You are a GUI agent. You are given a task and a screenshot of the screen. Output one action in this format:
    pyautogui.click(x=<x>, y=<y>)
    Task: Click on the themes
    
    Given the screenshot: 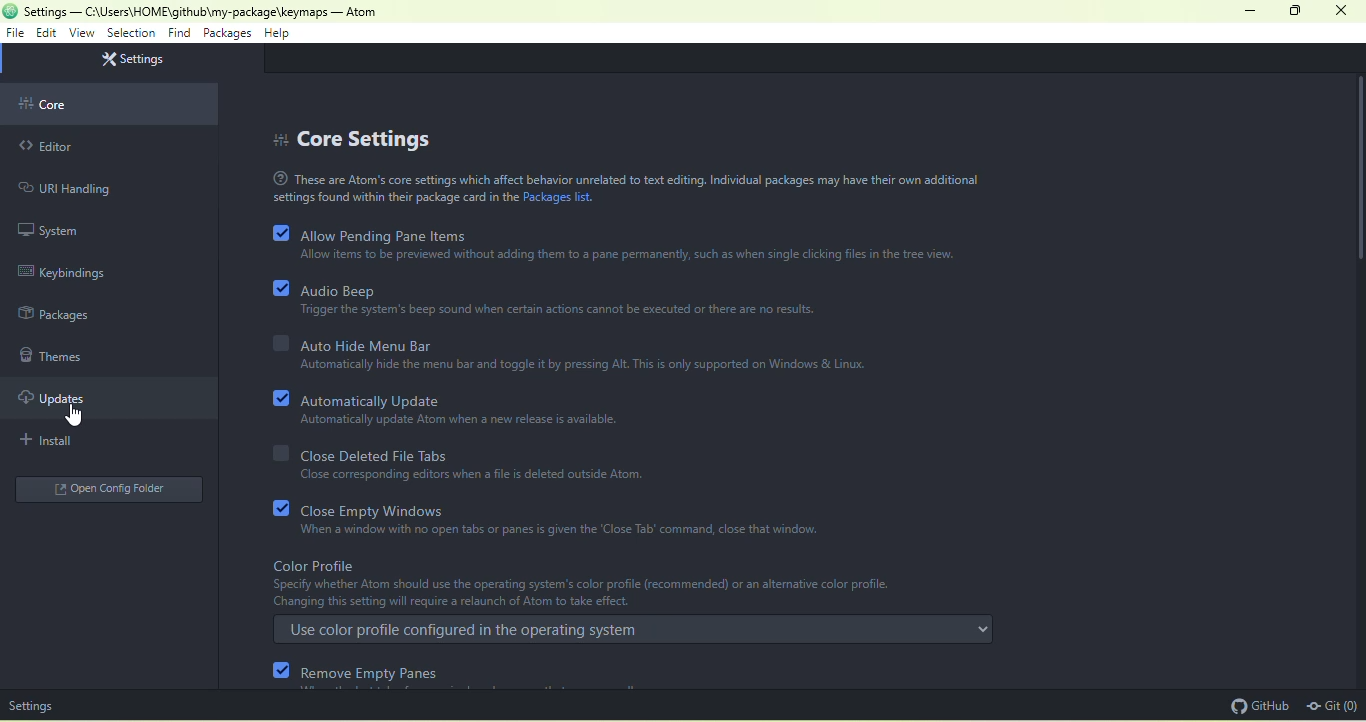 What is the action you would take?
    pyautogui.click(x=56, y=355)
    